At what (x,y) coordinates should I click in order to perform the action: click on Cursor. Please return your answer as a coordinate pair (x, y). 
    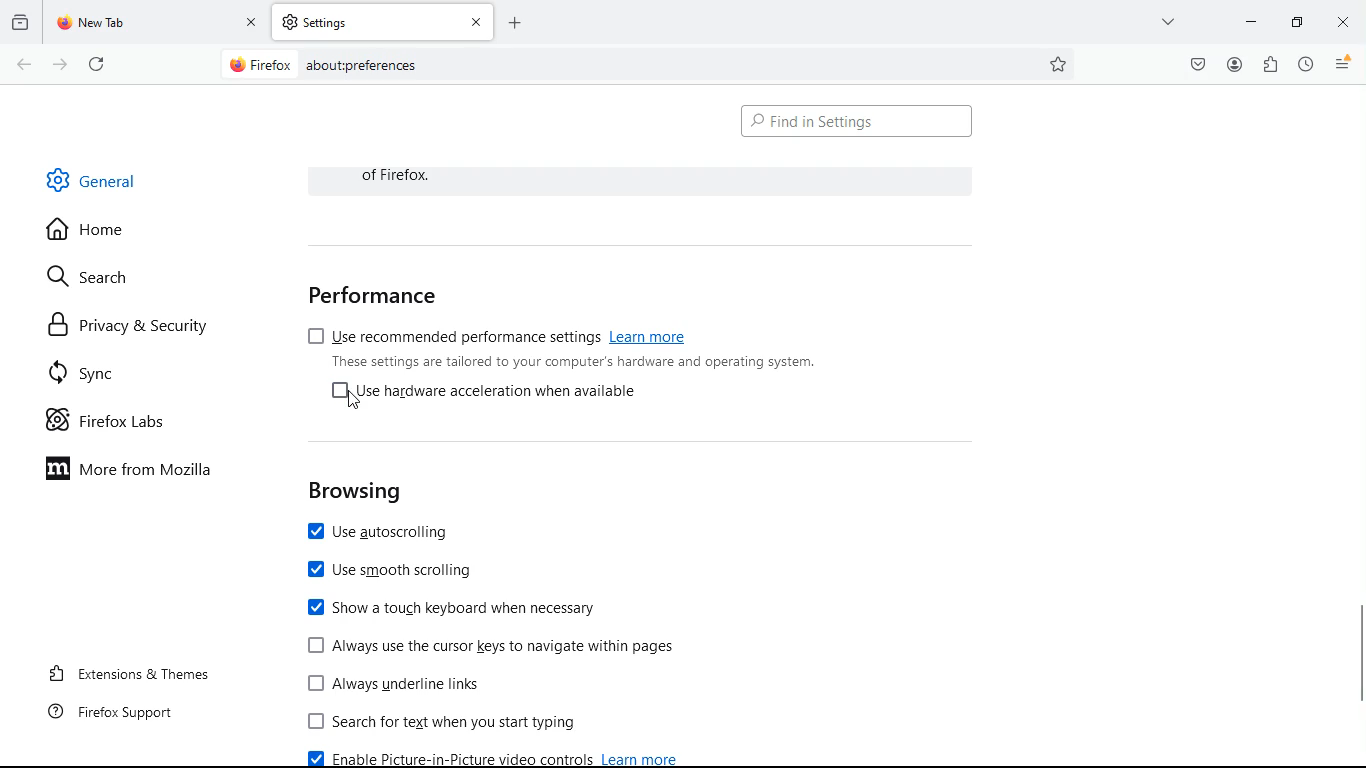
    Looking at the image, I should click on (354, 399).